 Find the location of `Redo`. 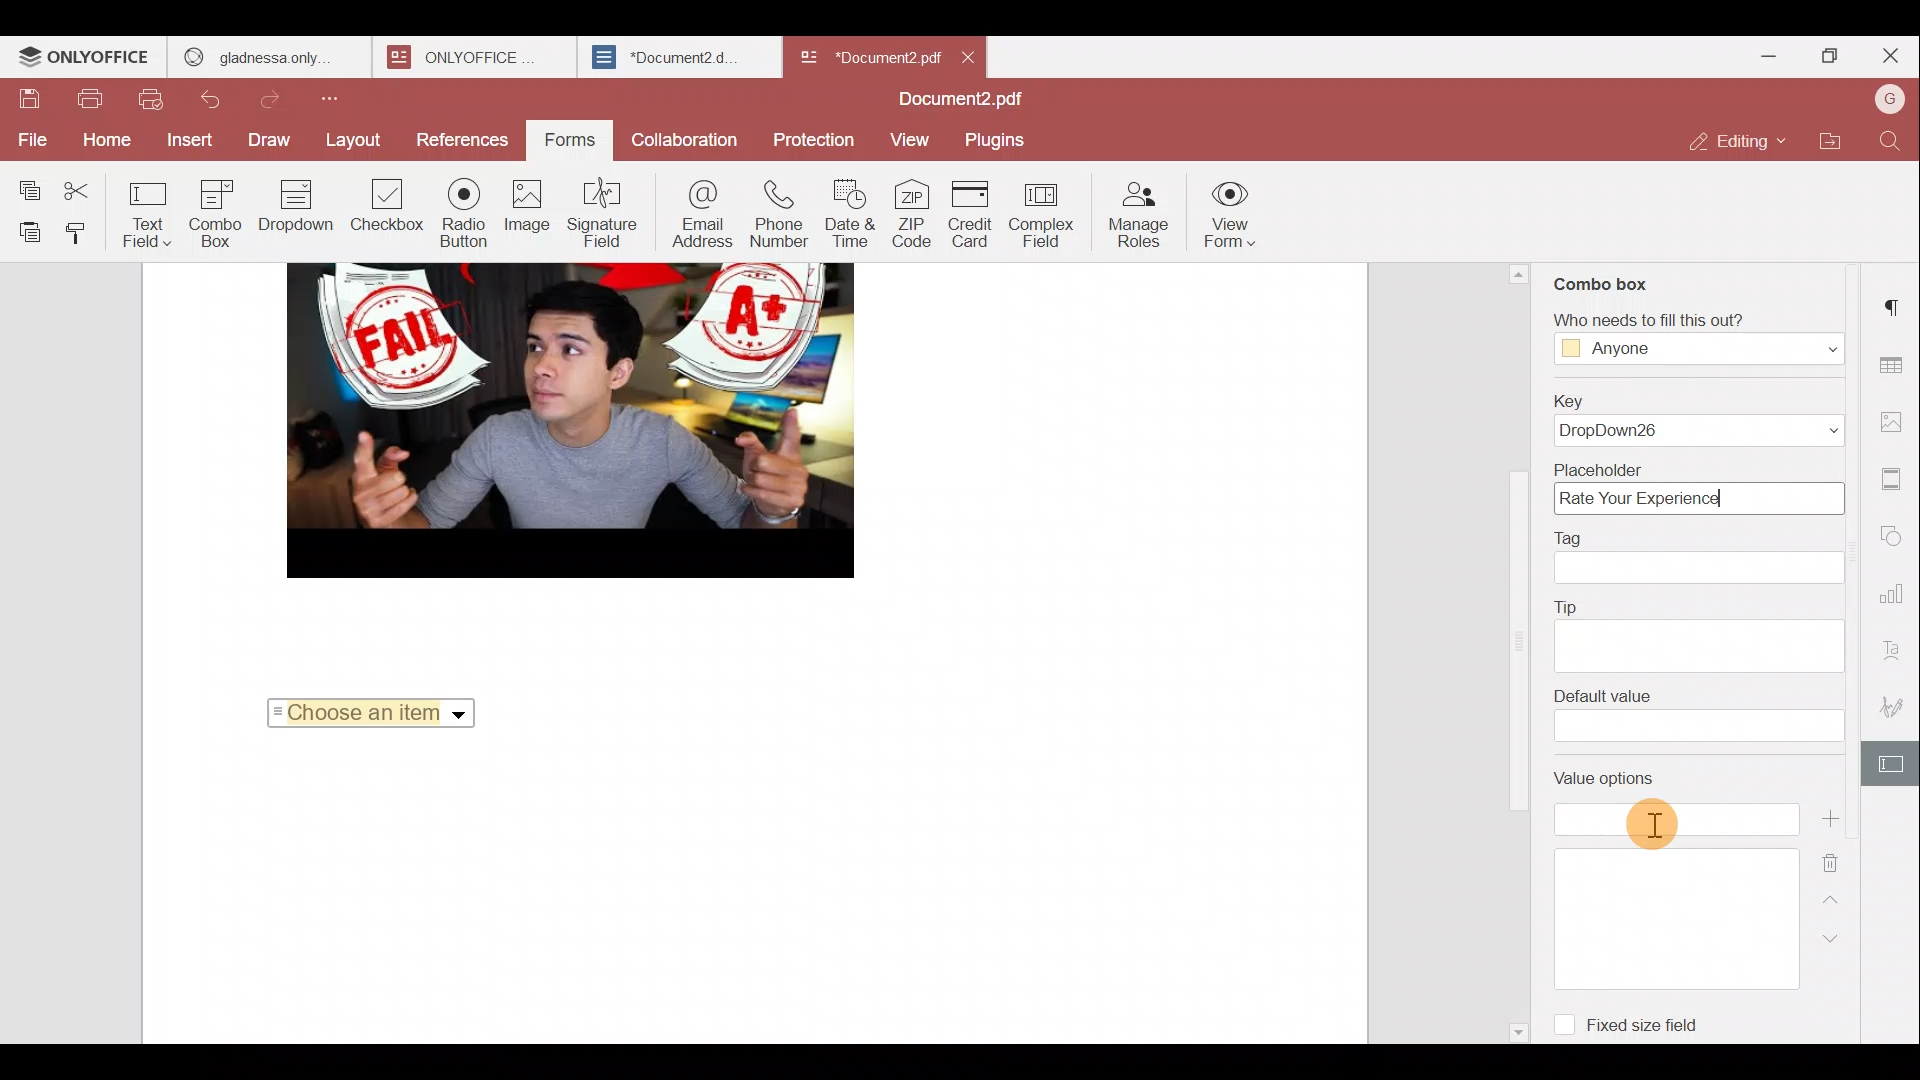

Redo is located at coordinates (280, 100).